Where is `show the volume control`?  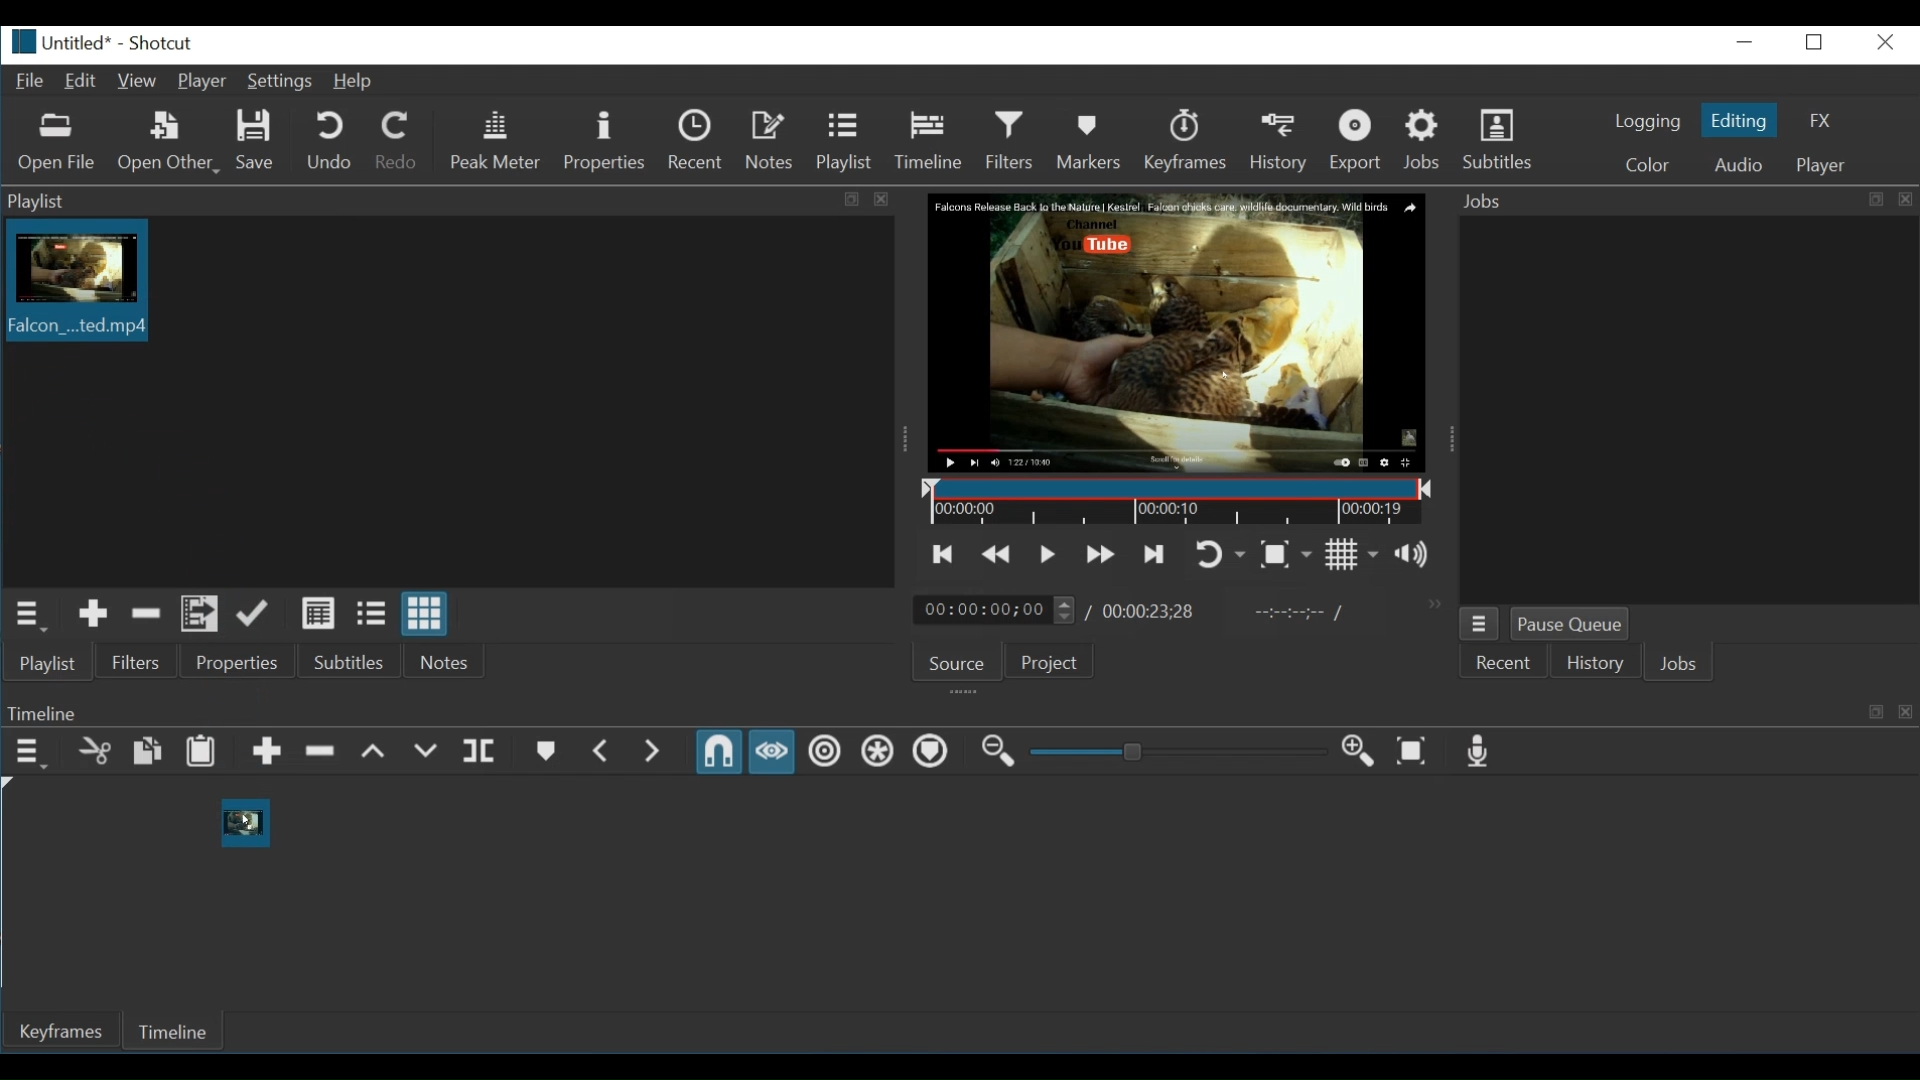
show the volume control is located at coordinates (1418, 554).